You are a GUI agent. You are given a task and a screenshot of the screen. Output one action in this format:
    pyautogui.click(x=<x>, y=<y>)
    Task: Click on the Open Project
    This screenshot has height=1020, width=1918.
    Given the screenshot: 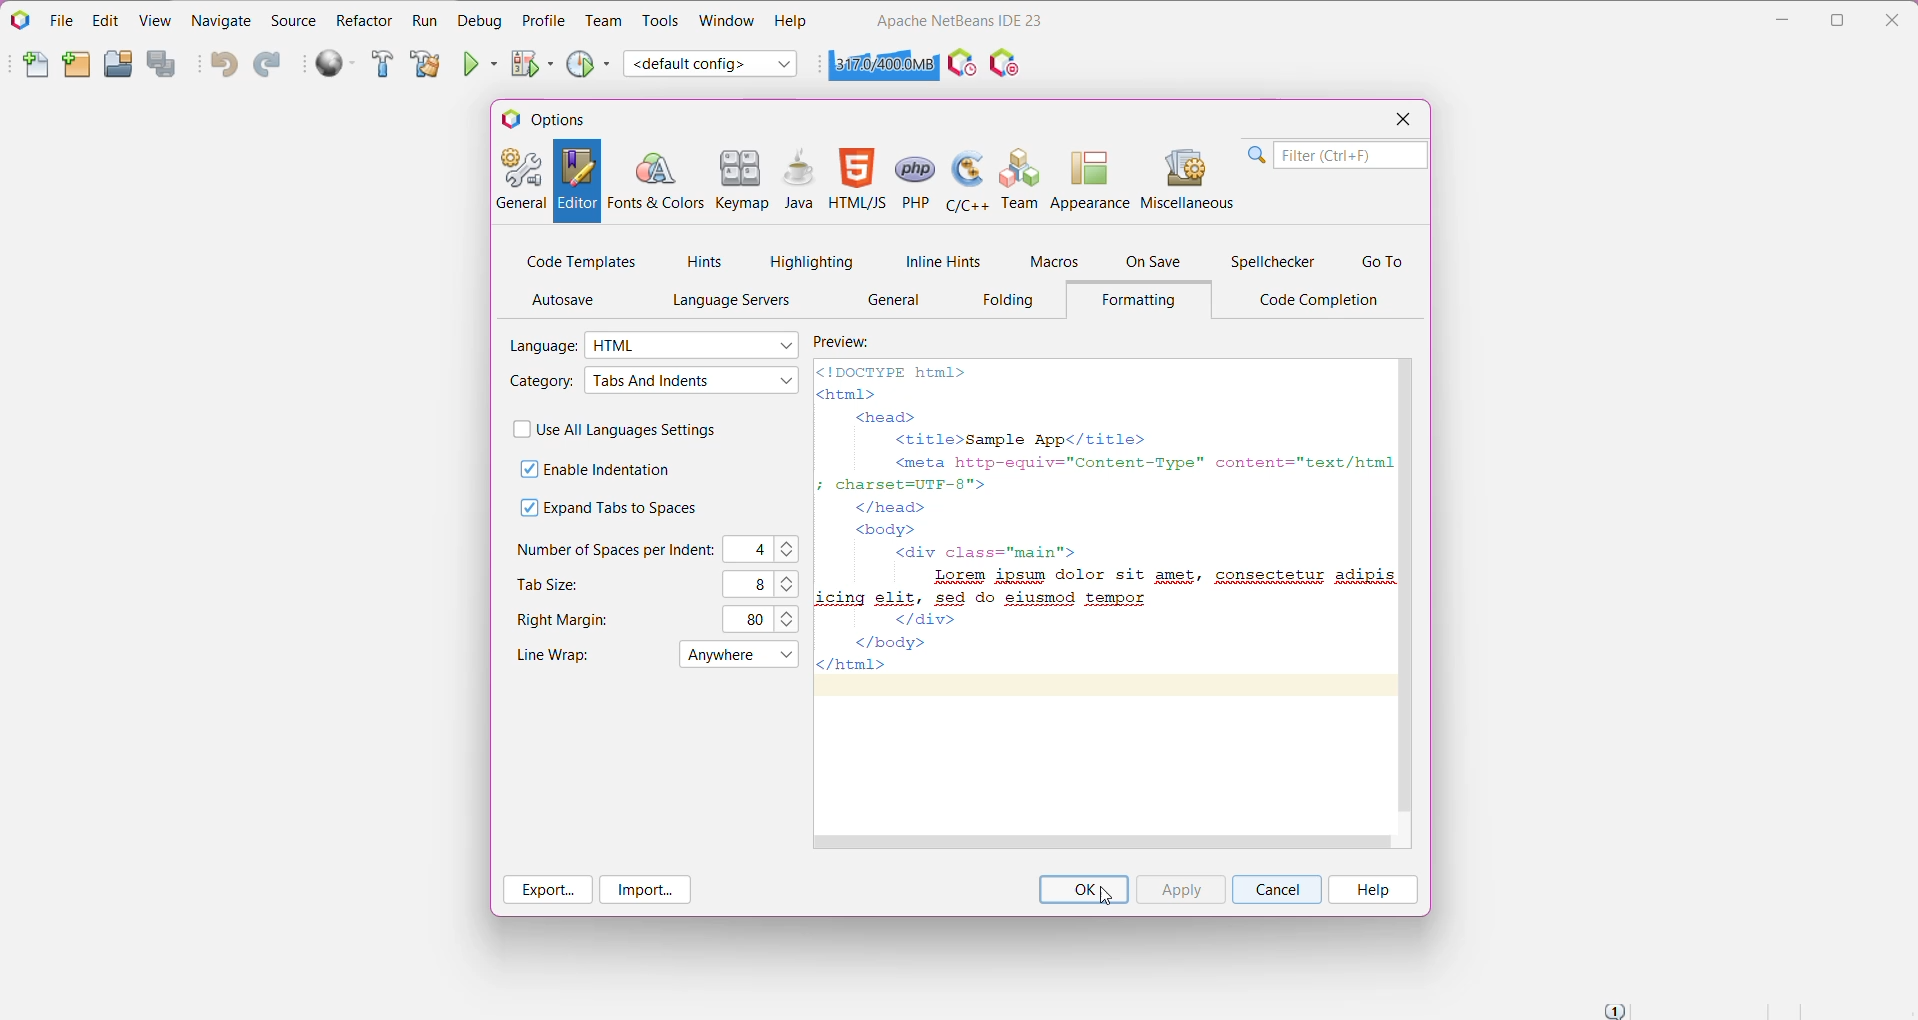 What is the action you would take?
    pyautogui.click(x=117, y=64)
    